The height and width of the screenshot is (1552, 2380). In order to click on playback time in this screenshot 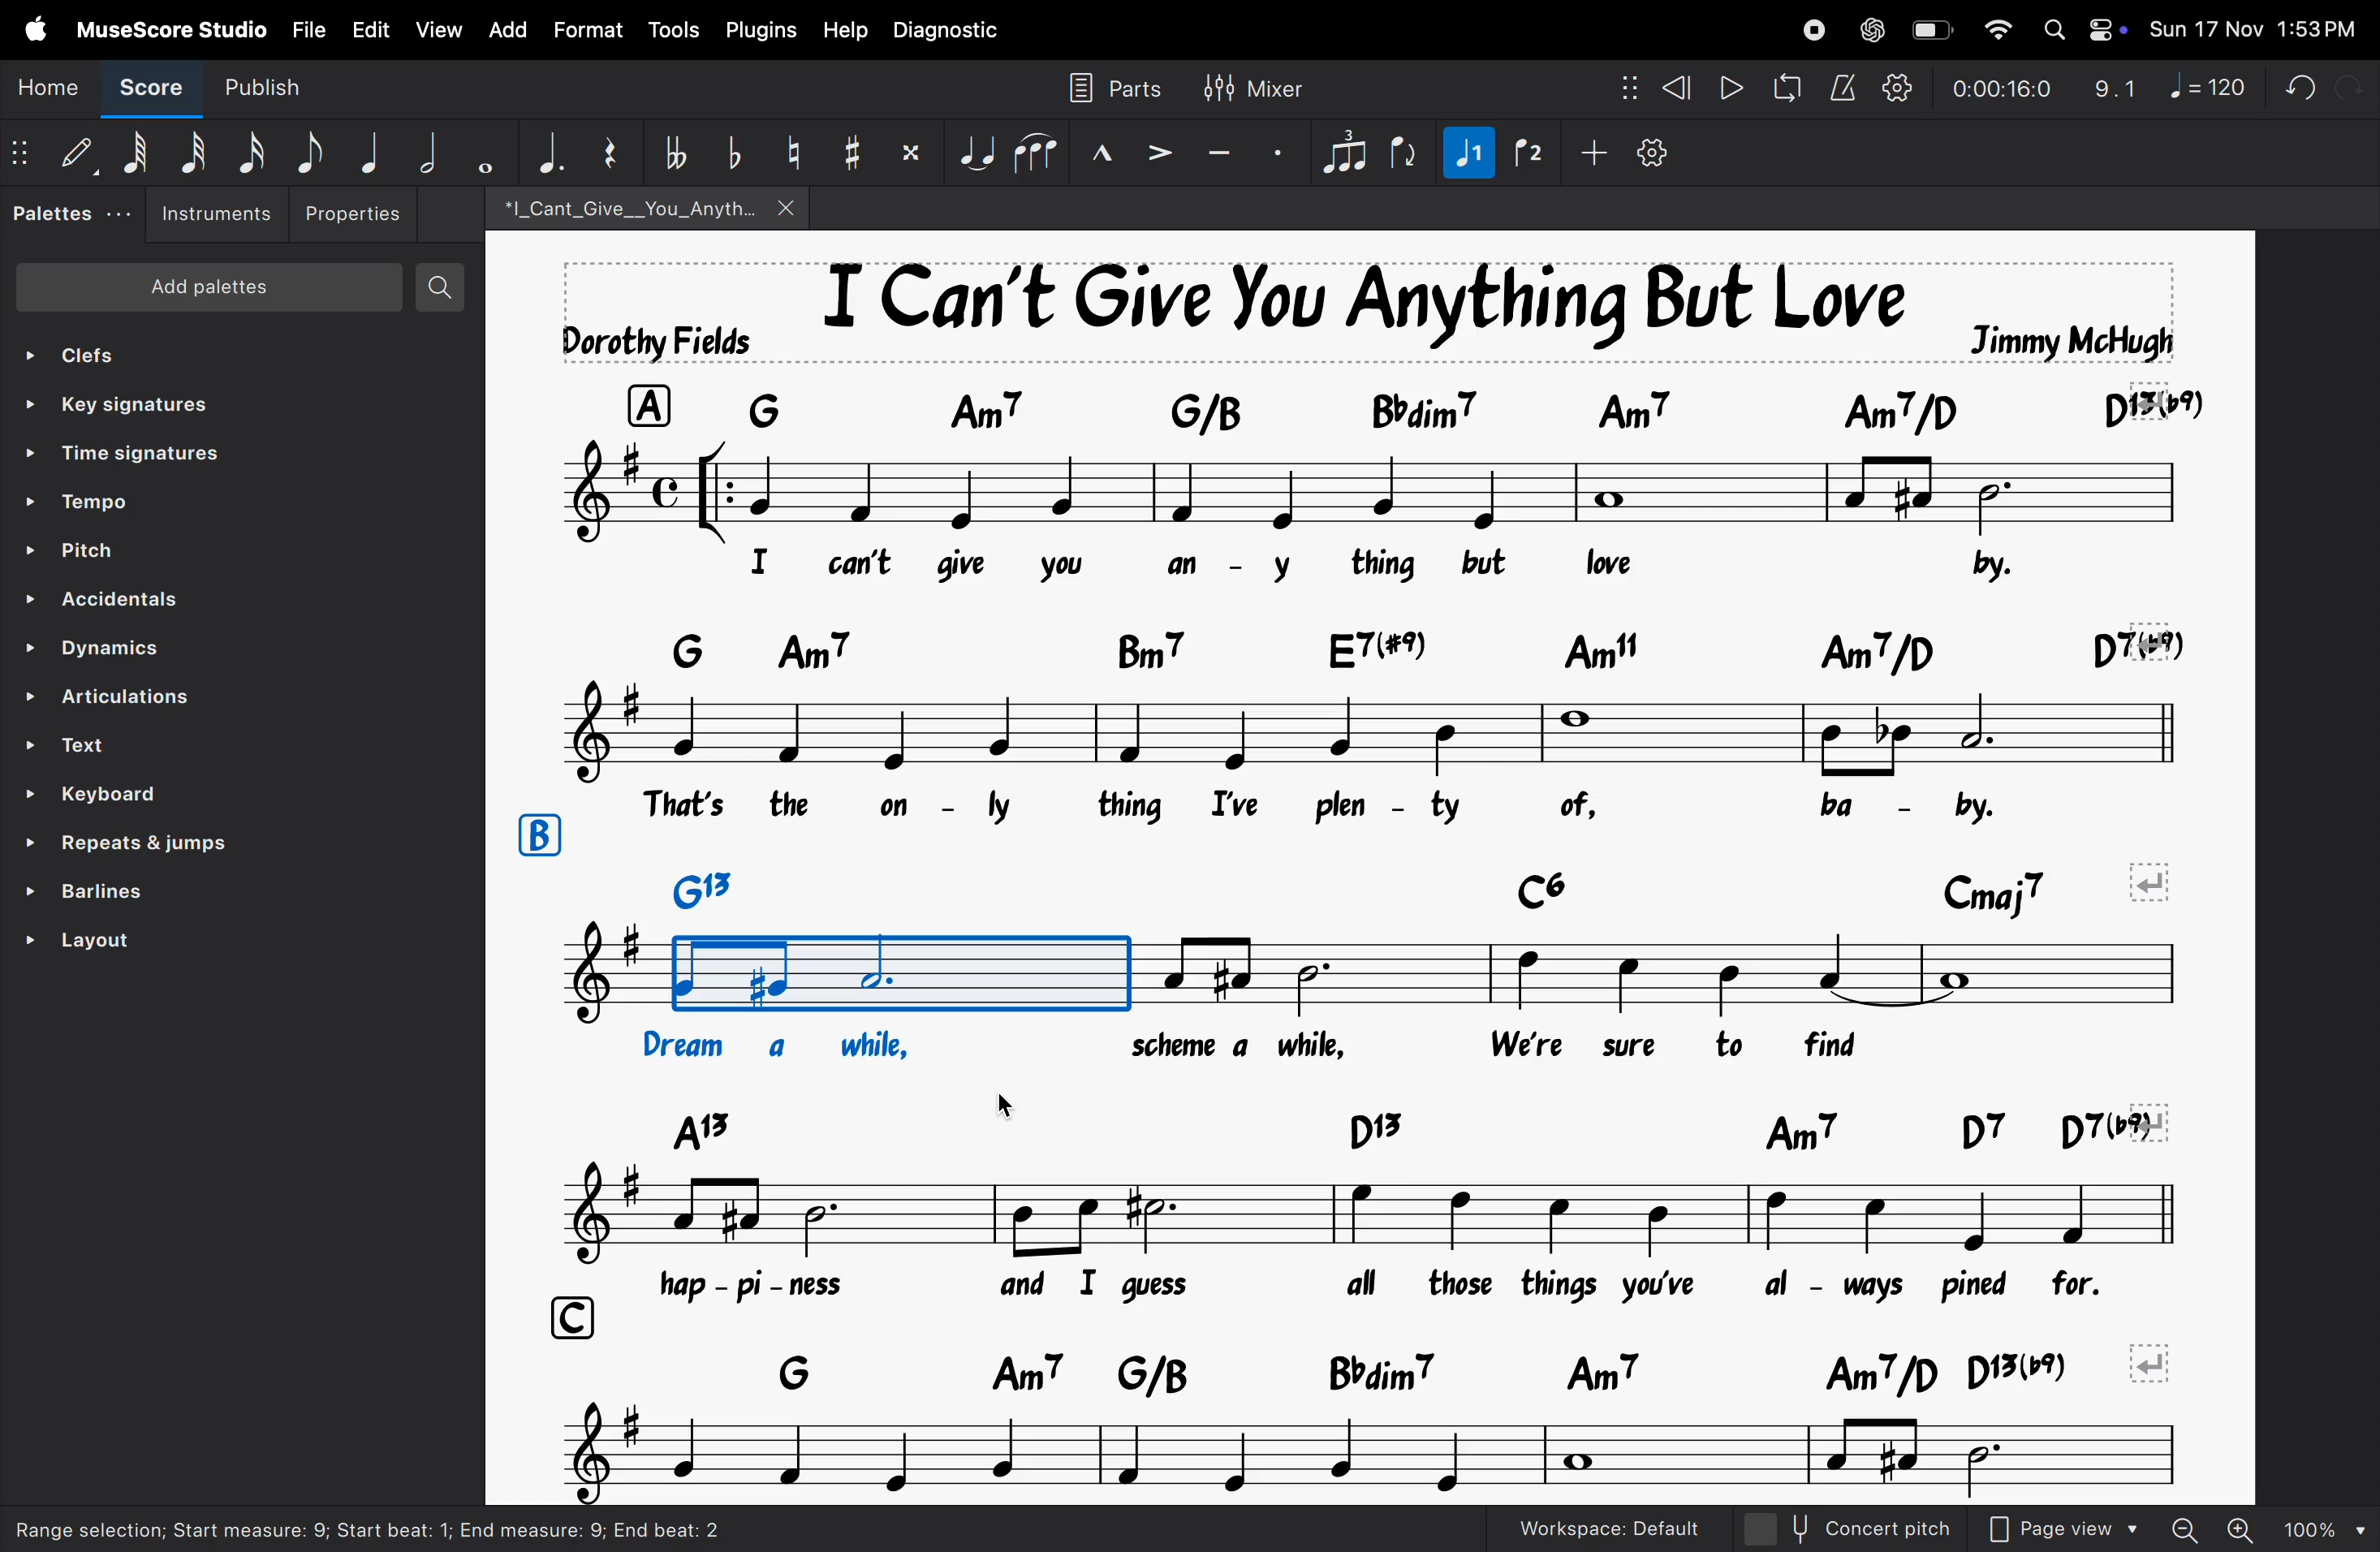, I will do `click(2001, 89)`.